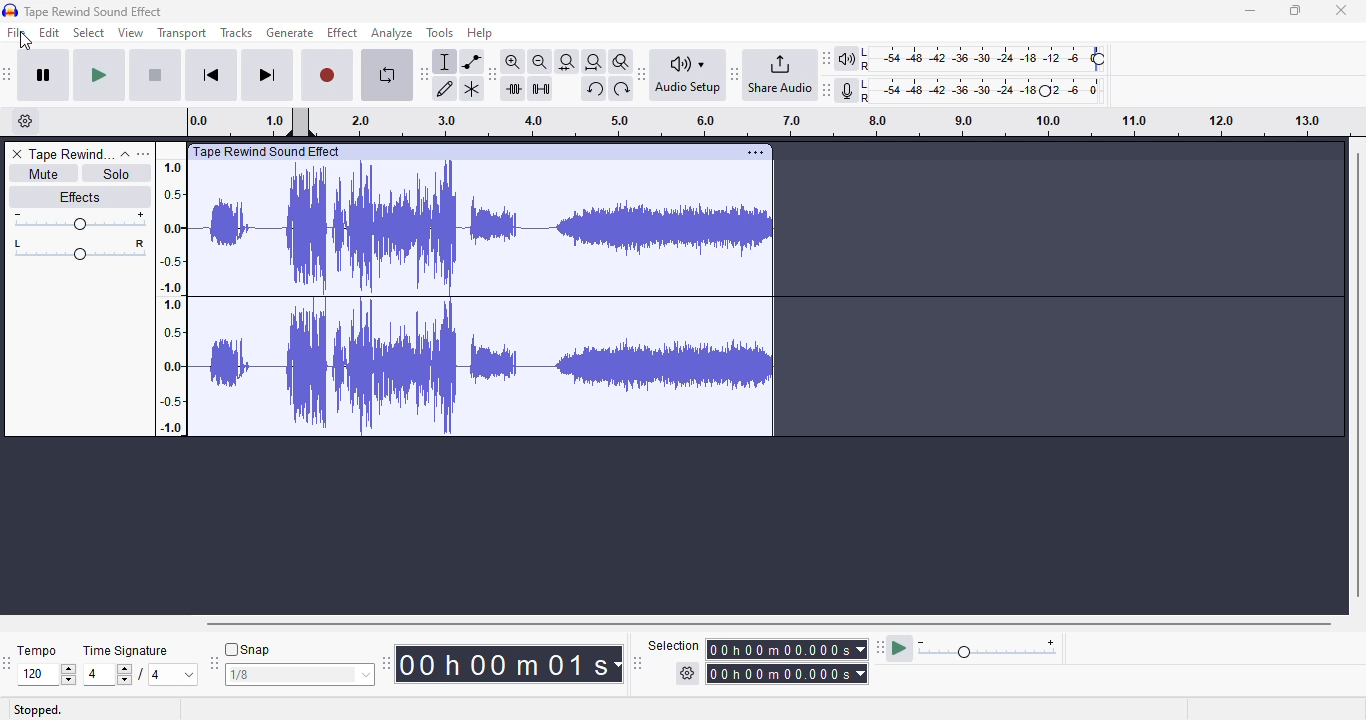  Describe the element at coordinates (769, 624) in the screenshot. I see `horizontal scrollbar` at that location.